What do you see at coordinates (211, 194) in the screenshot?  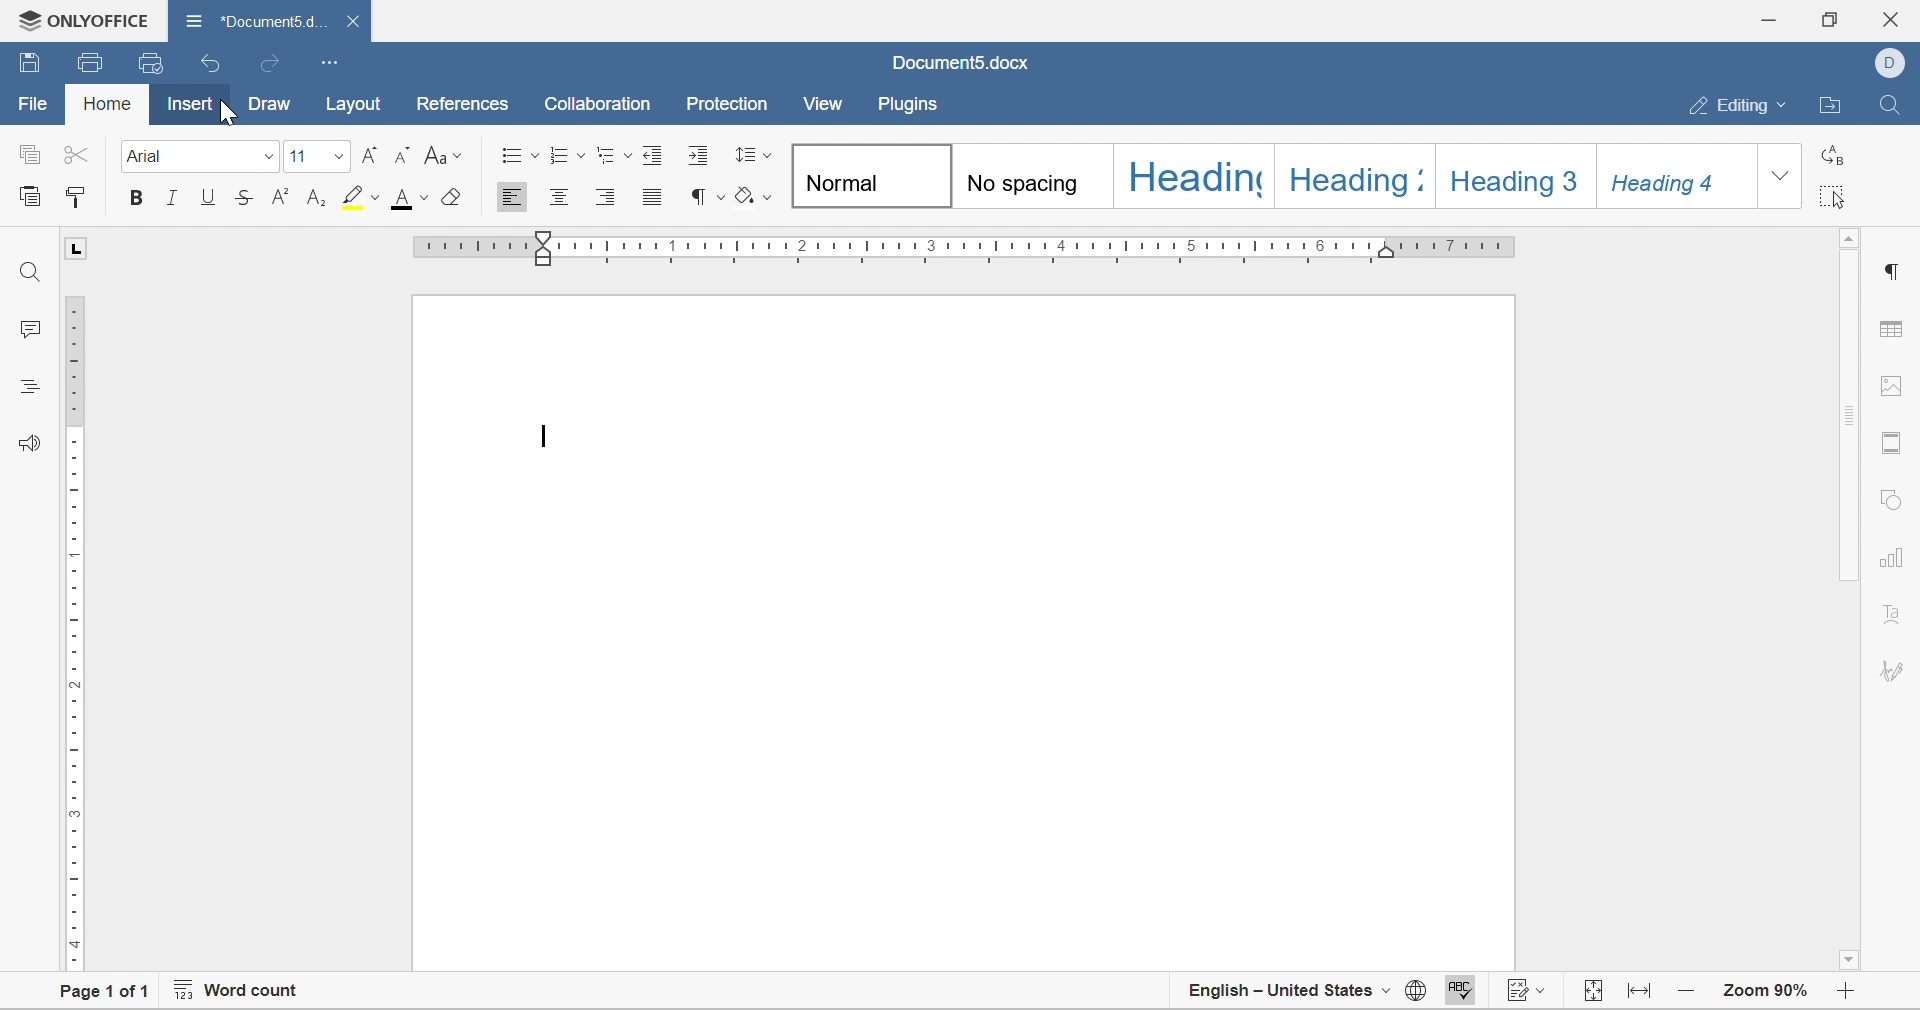 I see `underline` at bounding box center [211, 194].